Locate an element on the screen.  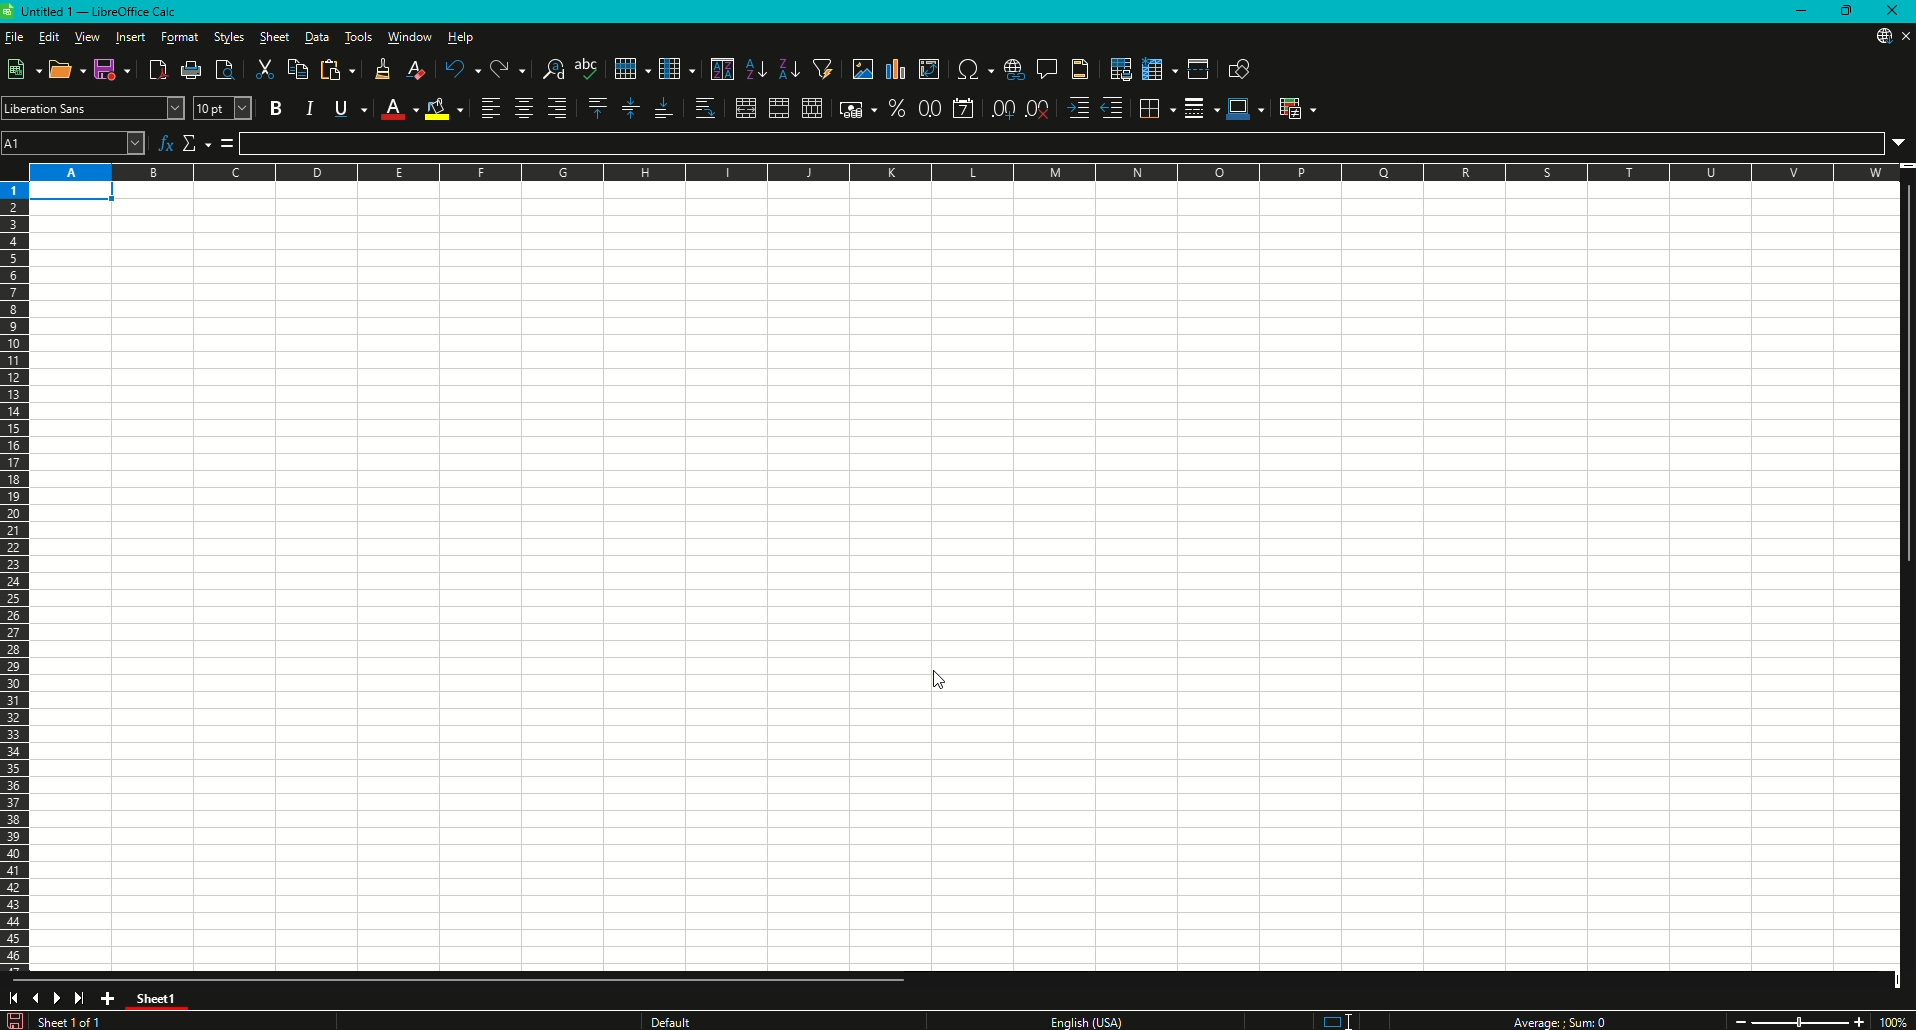
Merge and Center or Unmerge is located at coordinates (745, 108).